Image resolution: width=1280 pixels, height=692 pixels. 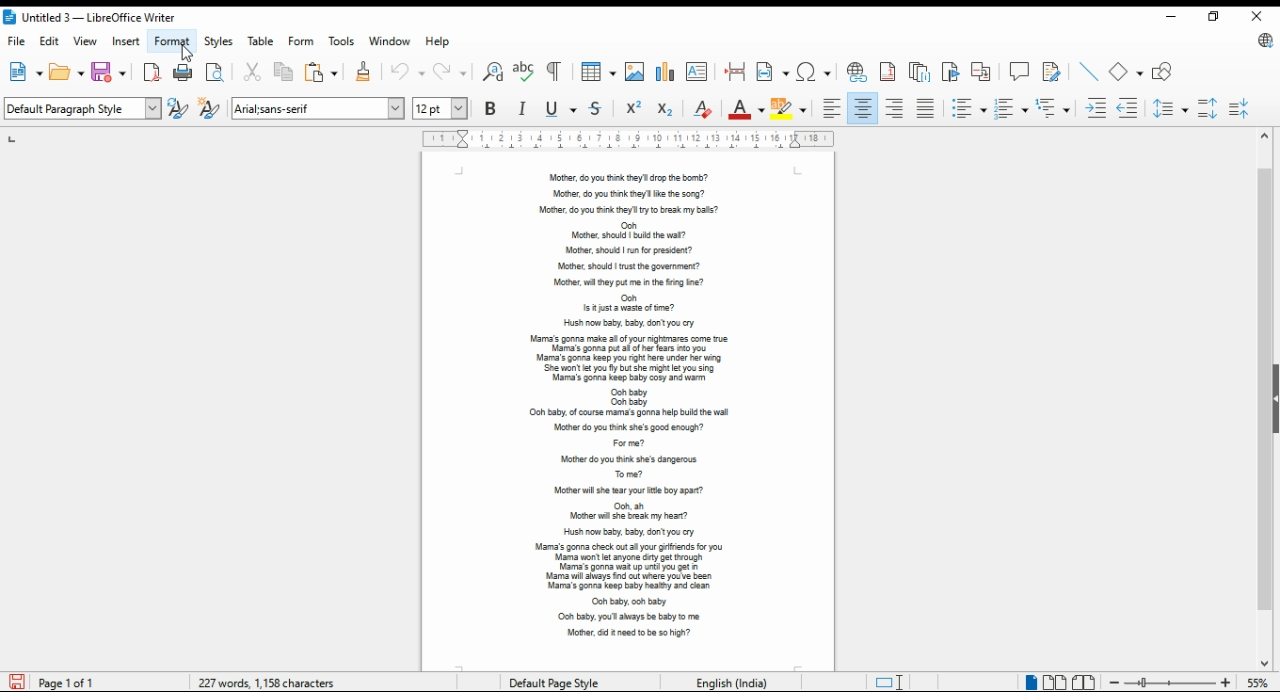 What do you see at coordinates (862, 108) in the screenshot?
I see `align center` at bounding box center [862, 108].